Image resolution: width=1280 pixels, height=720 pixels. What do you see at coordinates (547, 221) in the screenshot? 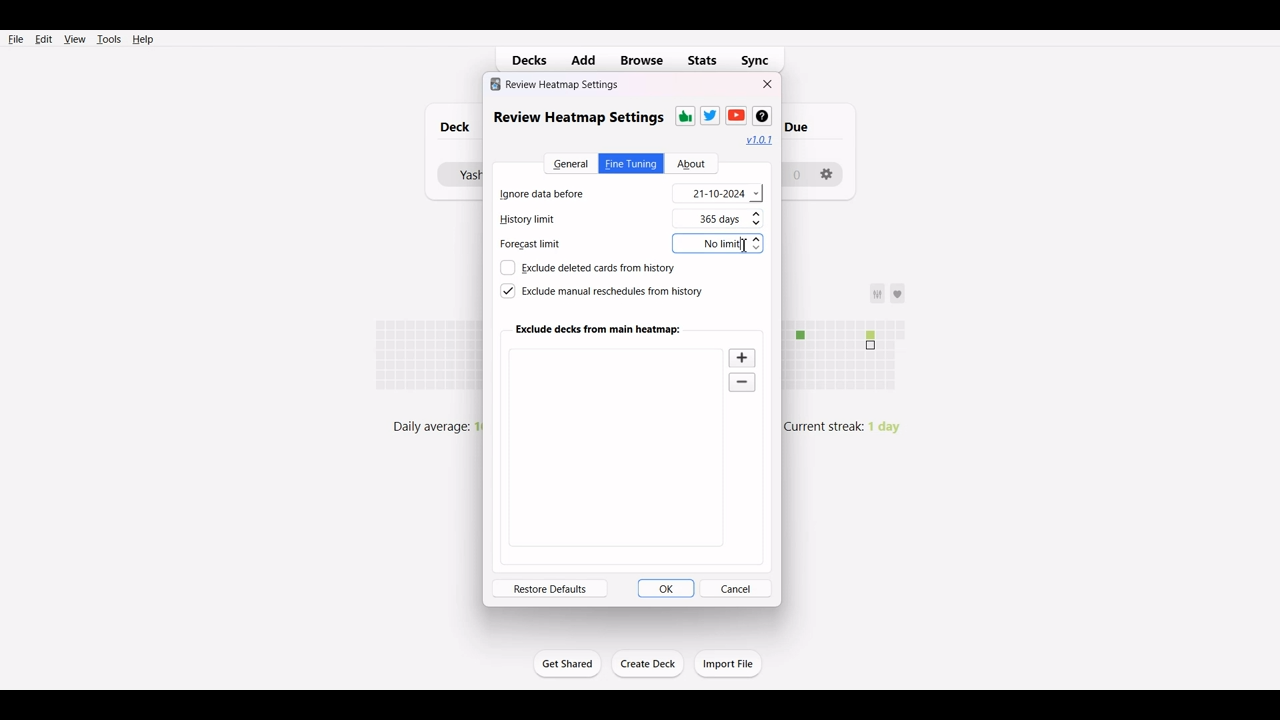
I see `History limit` at bounding box center [547, 221].